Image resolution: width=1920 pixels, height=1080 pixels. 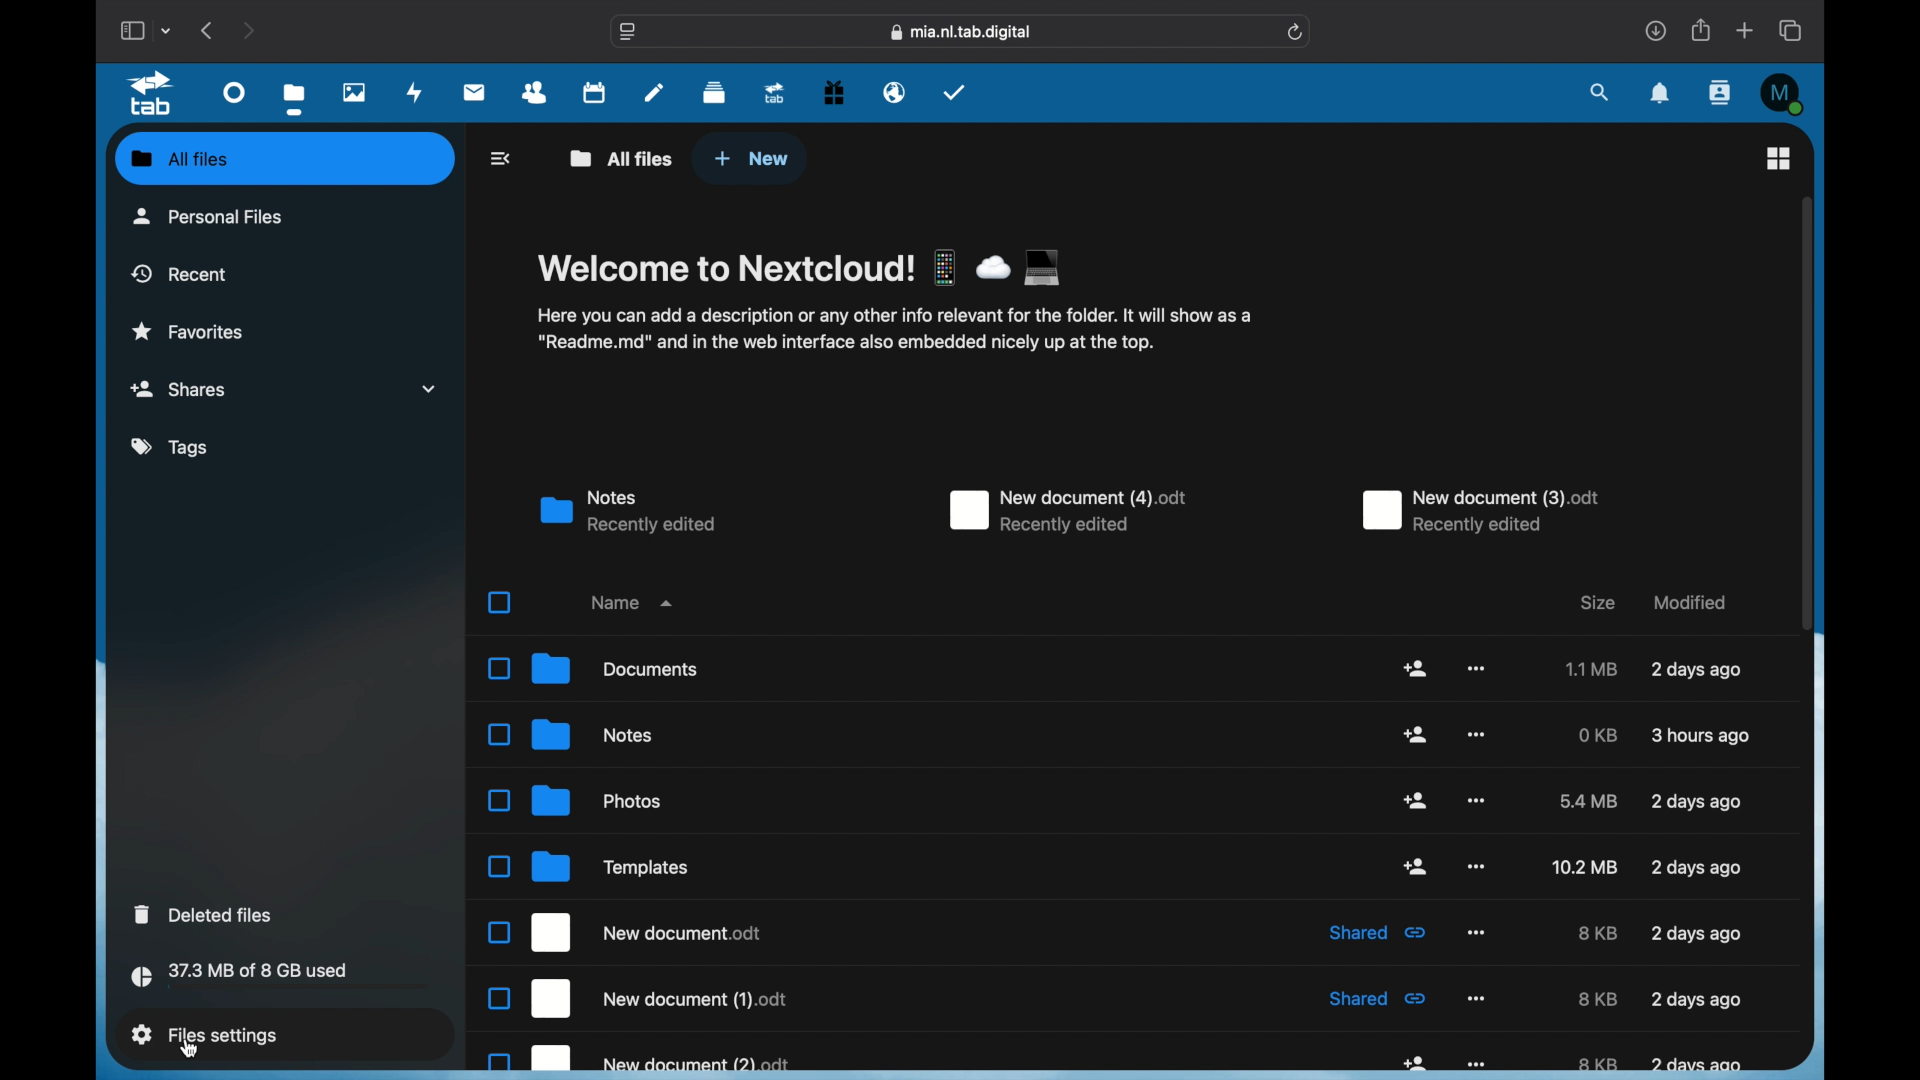 What do you see at coordinates (212, 215) in the screenshot?
I see `personal files` at bounding box center [212, 215].